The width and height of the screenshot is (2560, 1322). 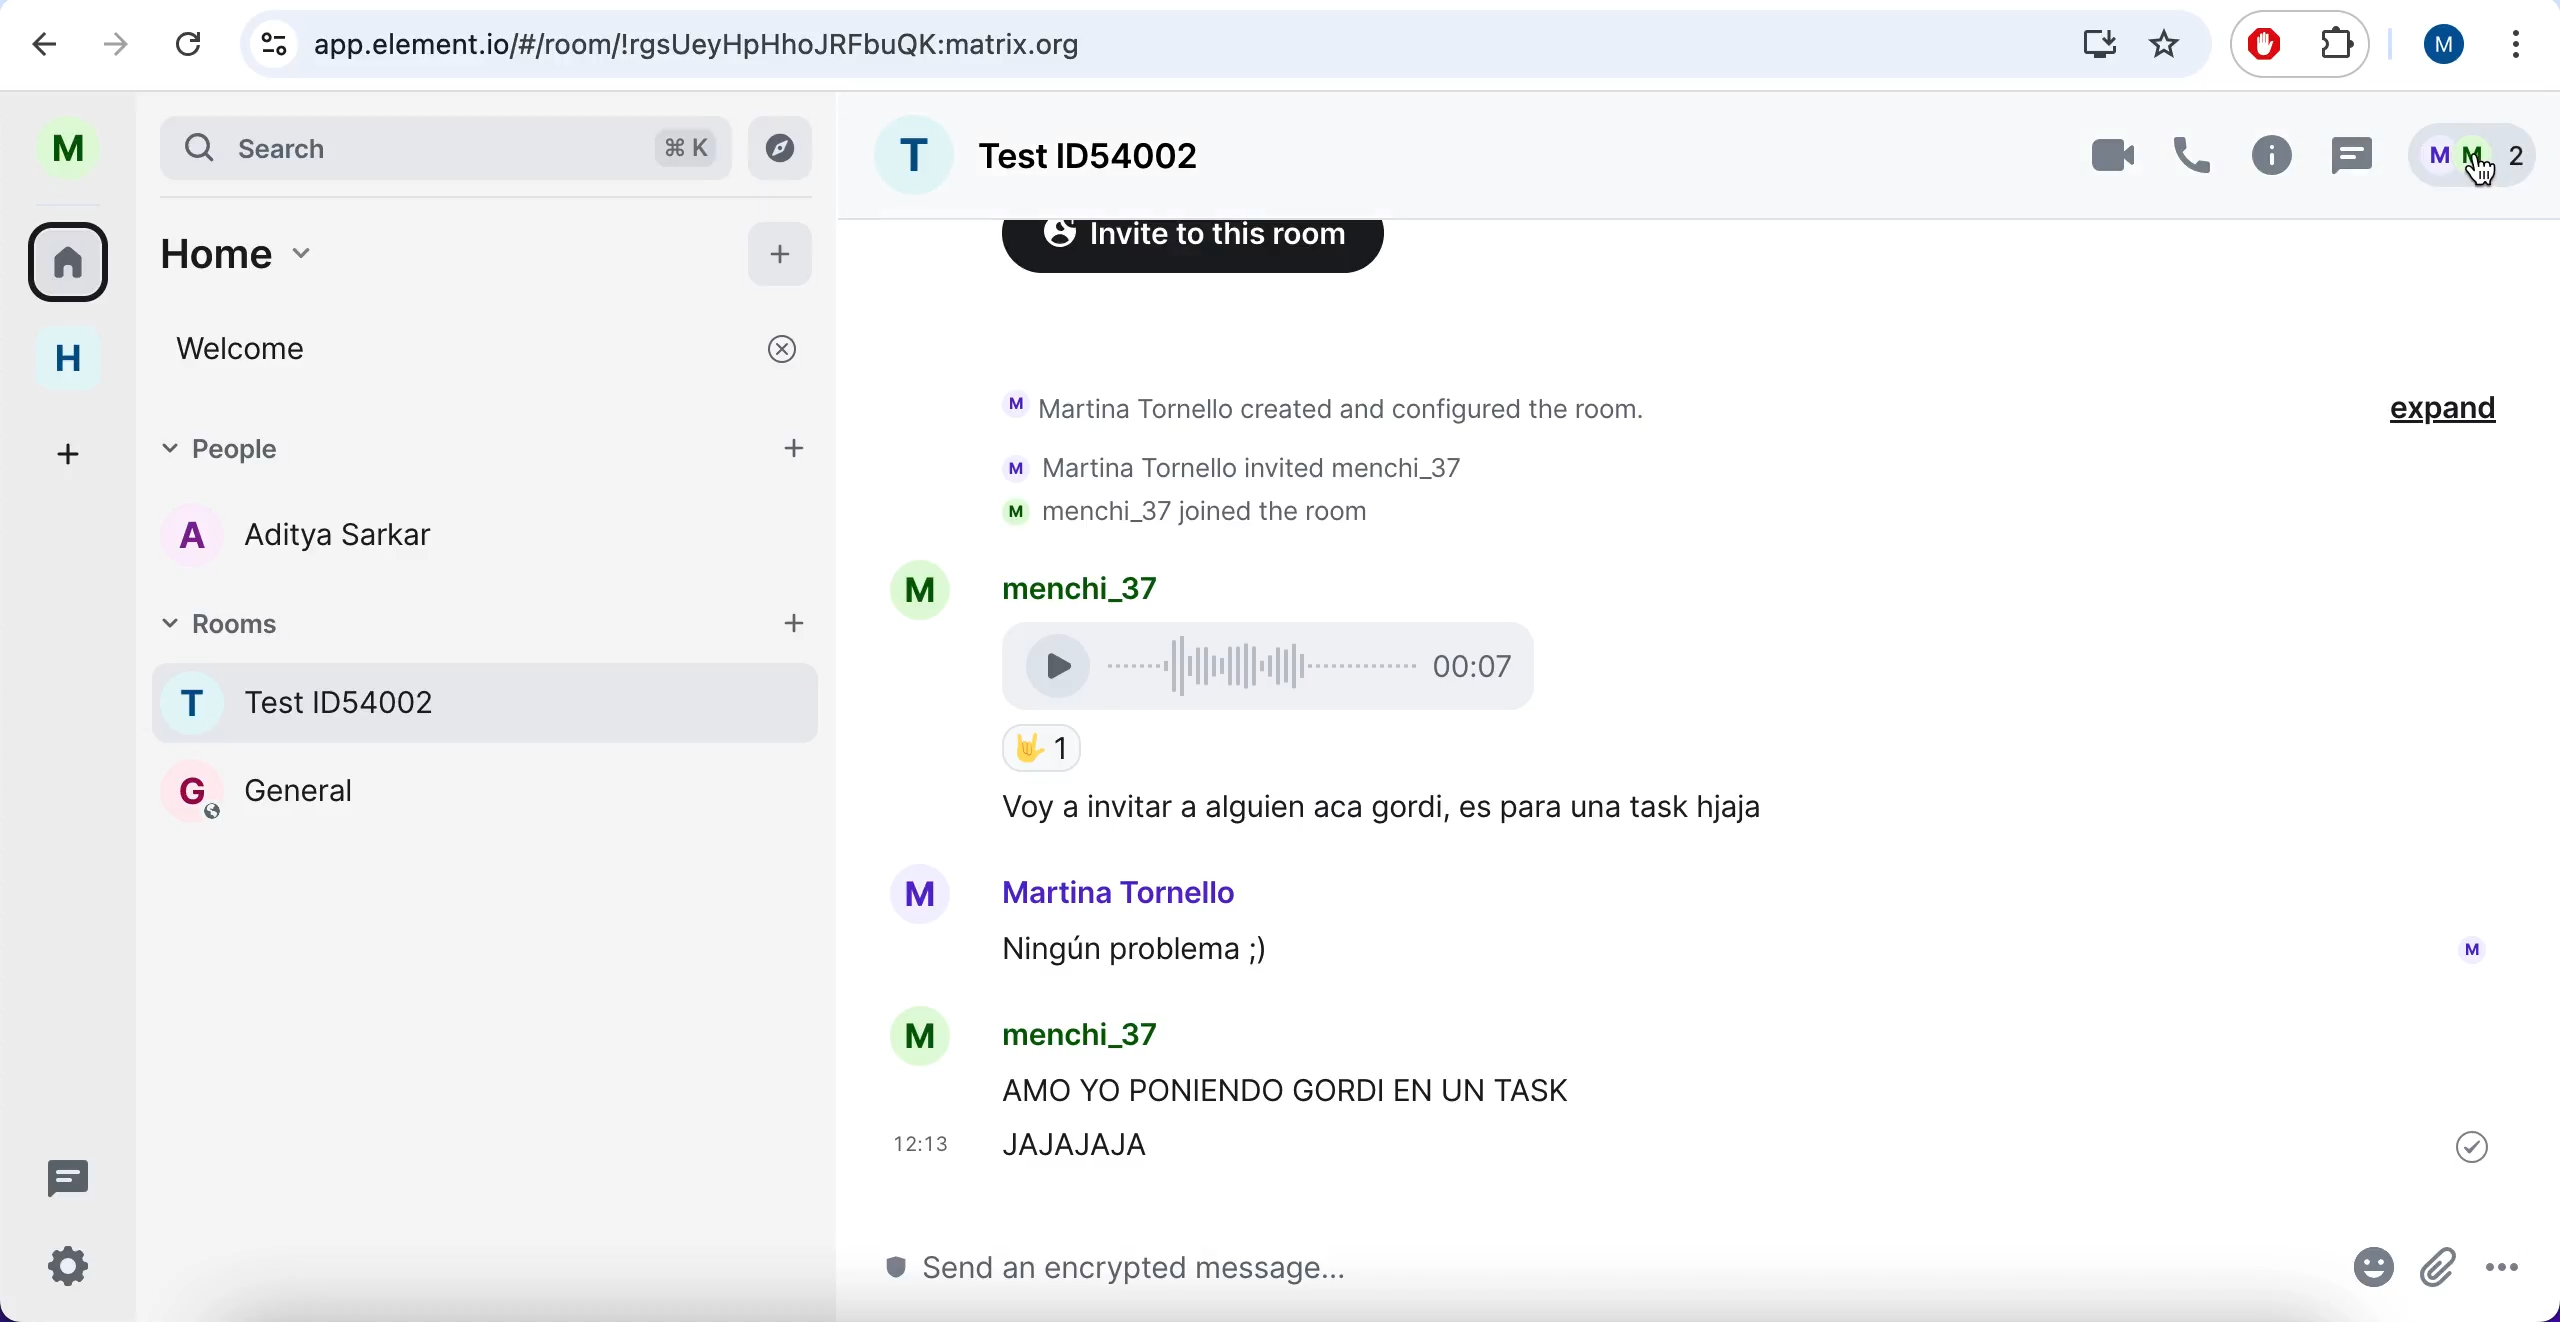 What do you see at coordinates (64, 450) in the screenshot?
I see `add` at bounding box center [64, 450].